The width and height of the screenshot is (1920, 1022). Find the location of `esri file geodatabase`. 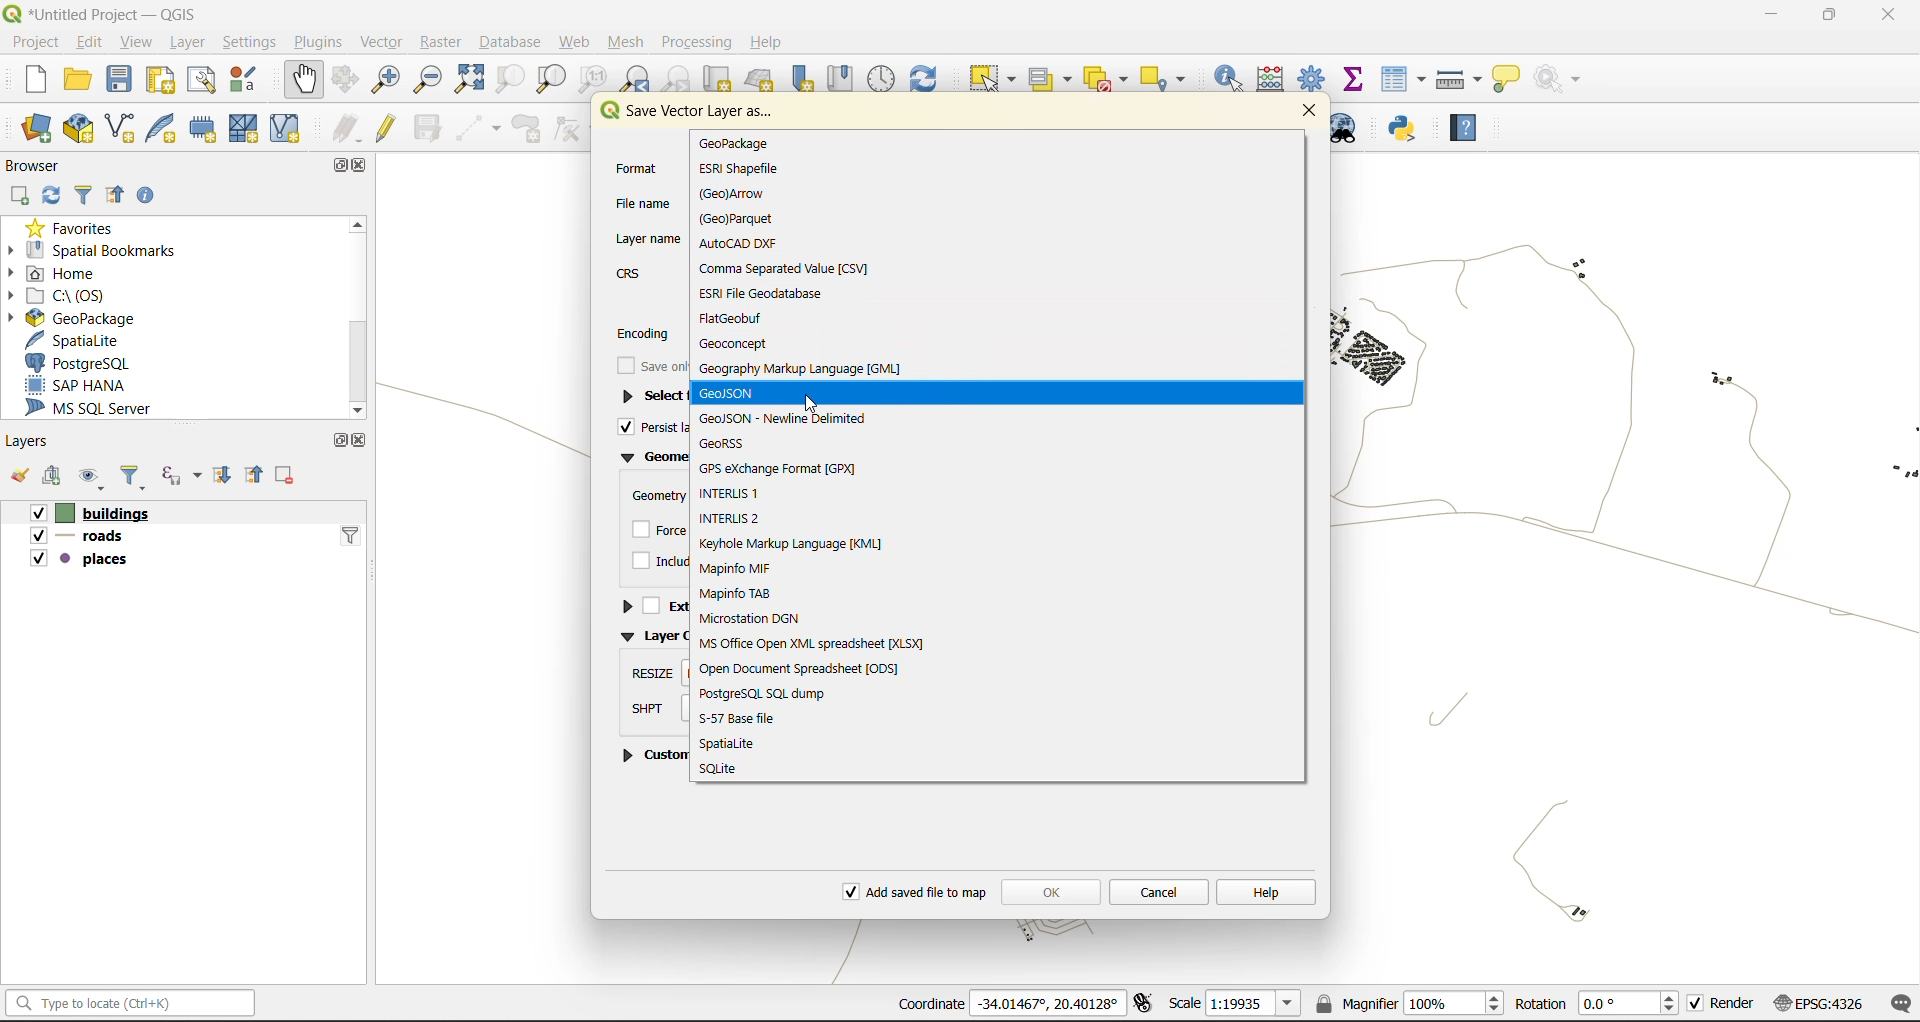

esri file geodatabase is located at coordinates (762, 292).